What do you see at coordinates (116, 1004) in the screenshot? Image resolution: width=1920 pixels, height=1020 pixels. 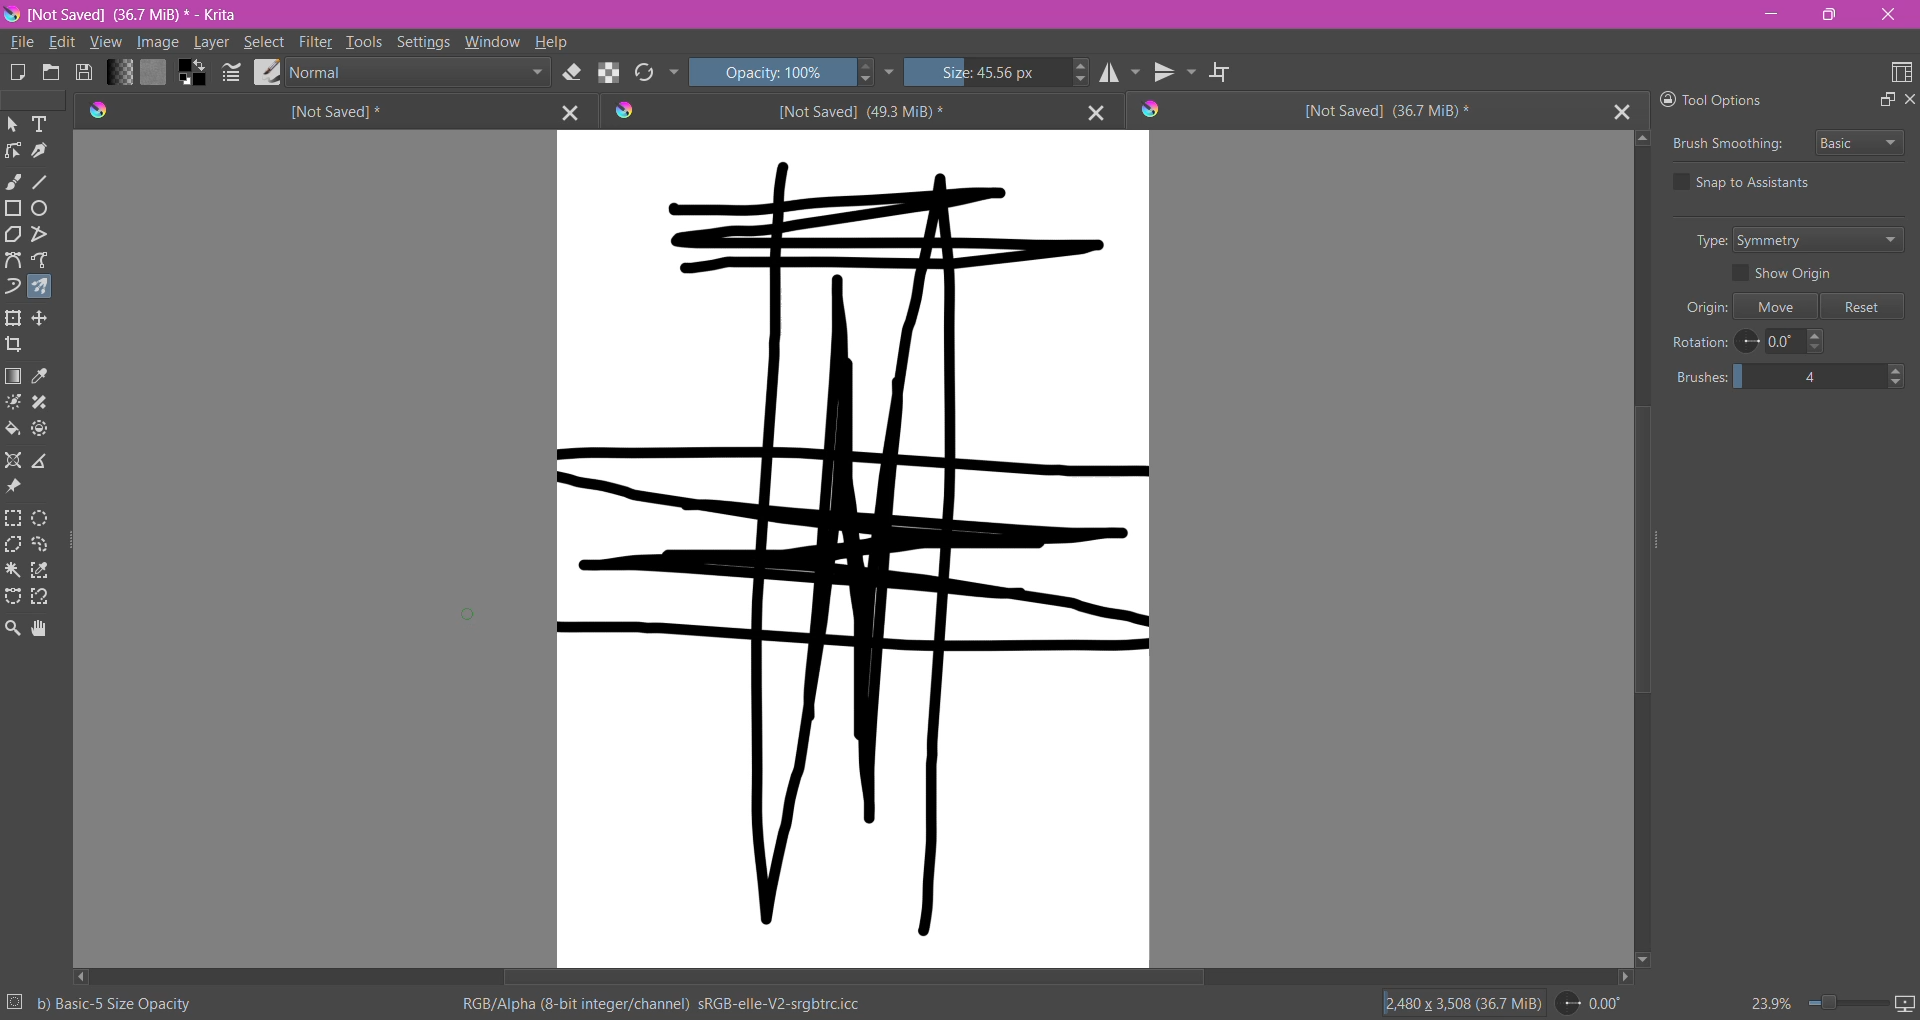 I see `Selected Brush Preset` at bounding box center [116, 1004].